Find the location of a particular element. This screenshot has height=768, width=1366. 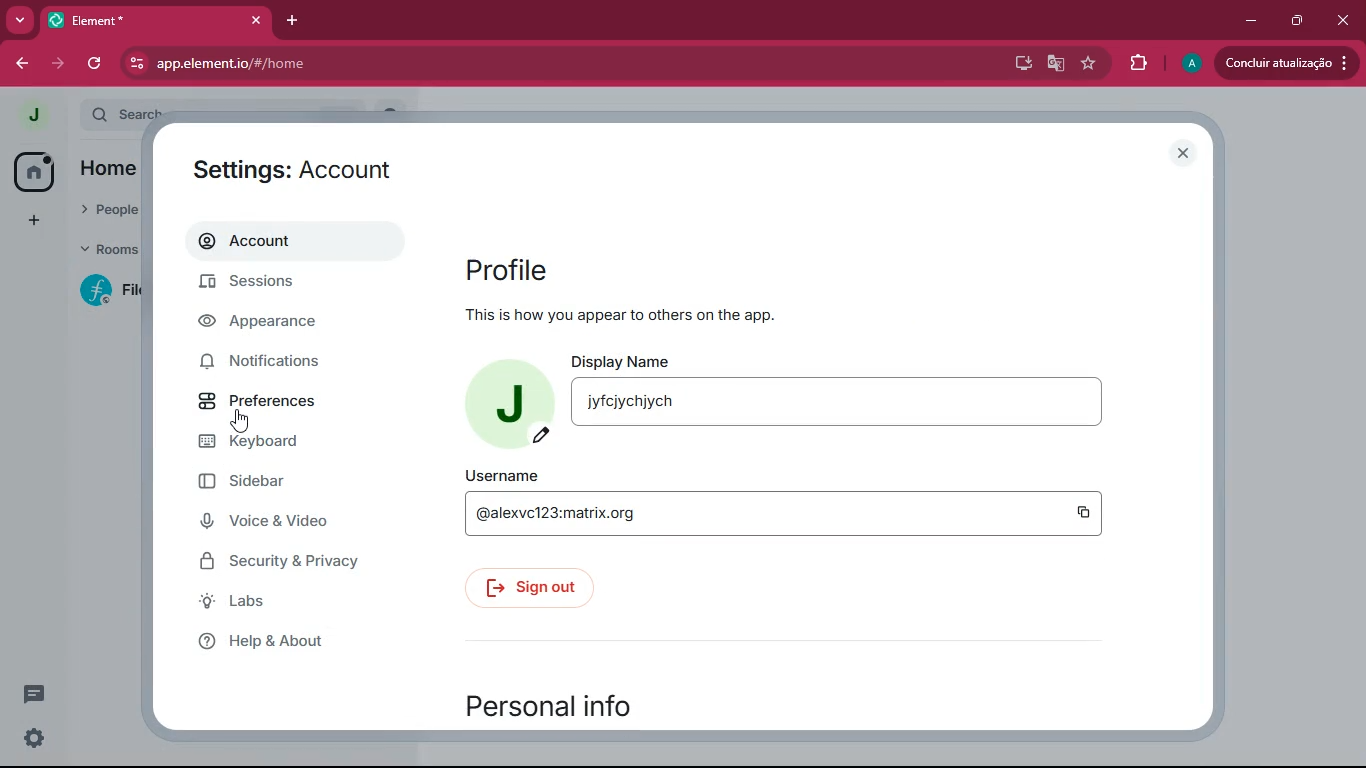

close is located at coordinates (1346, 19).